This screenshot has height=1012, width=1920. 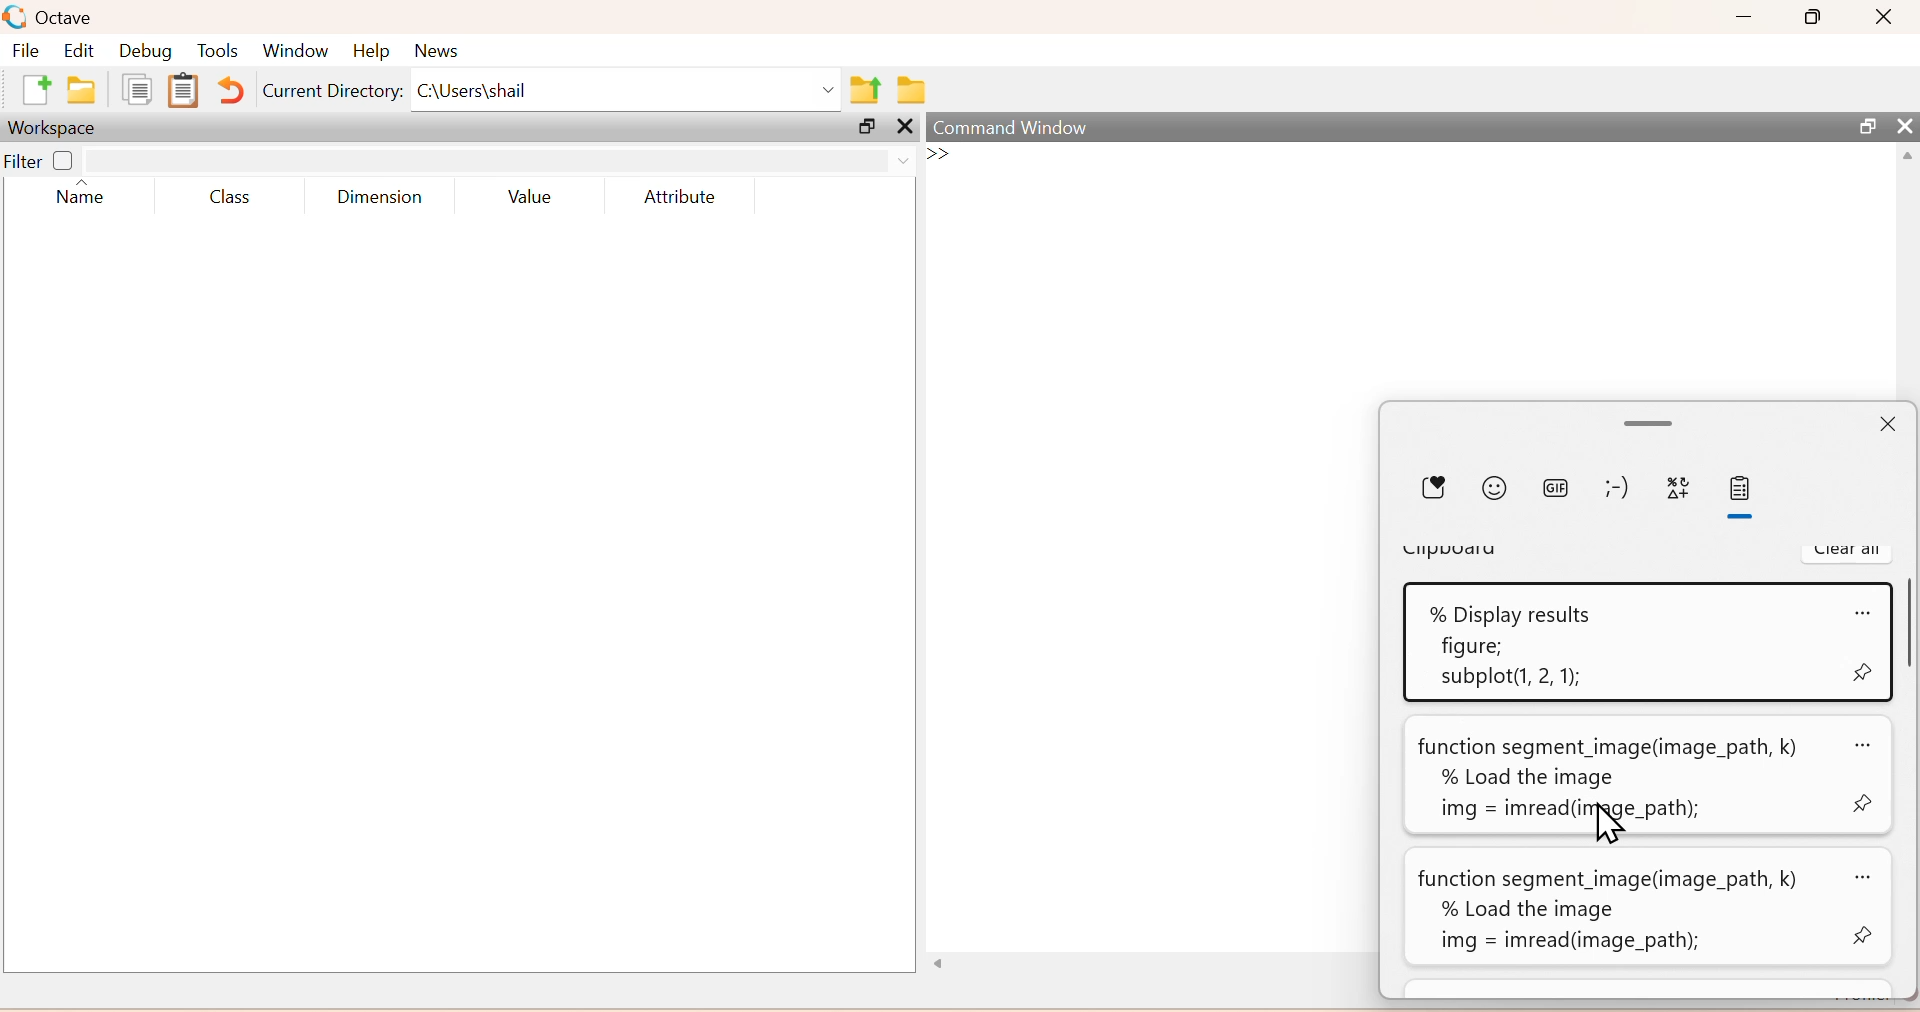 What do you see at coordinates (1907, 633) in the screenshot?
I see `scroll bar` at bounding box center [1907, 633].